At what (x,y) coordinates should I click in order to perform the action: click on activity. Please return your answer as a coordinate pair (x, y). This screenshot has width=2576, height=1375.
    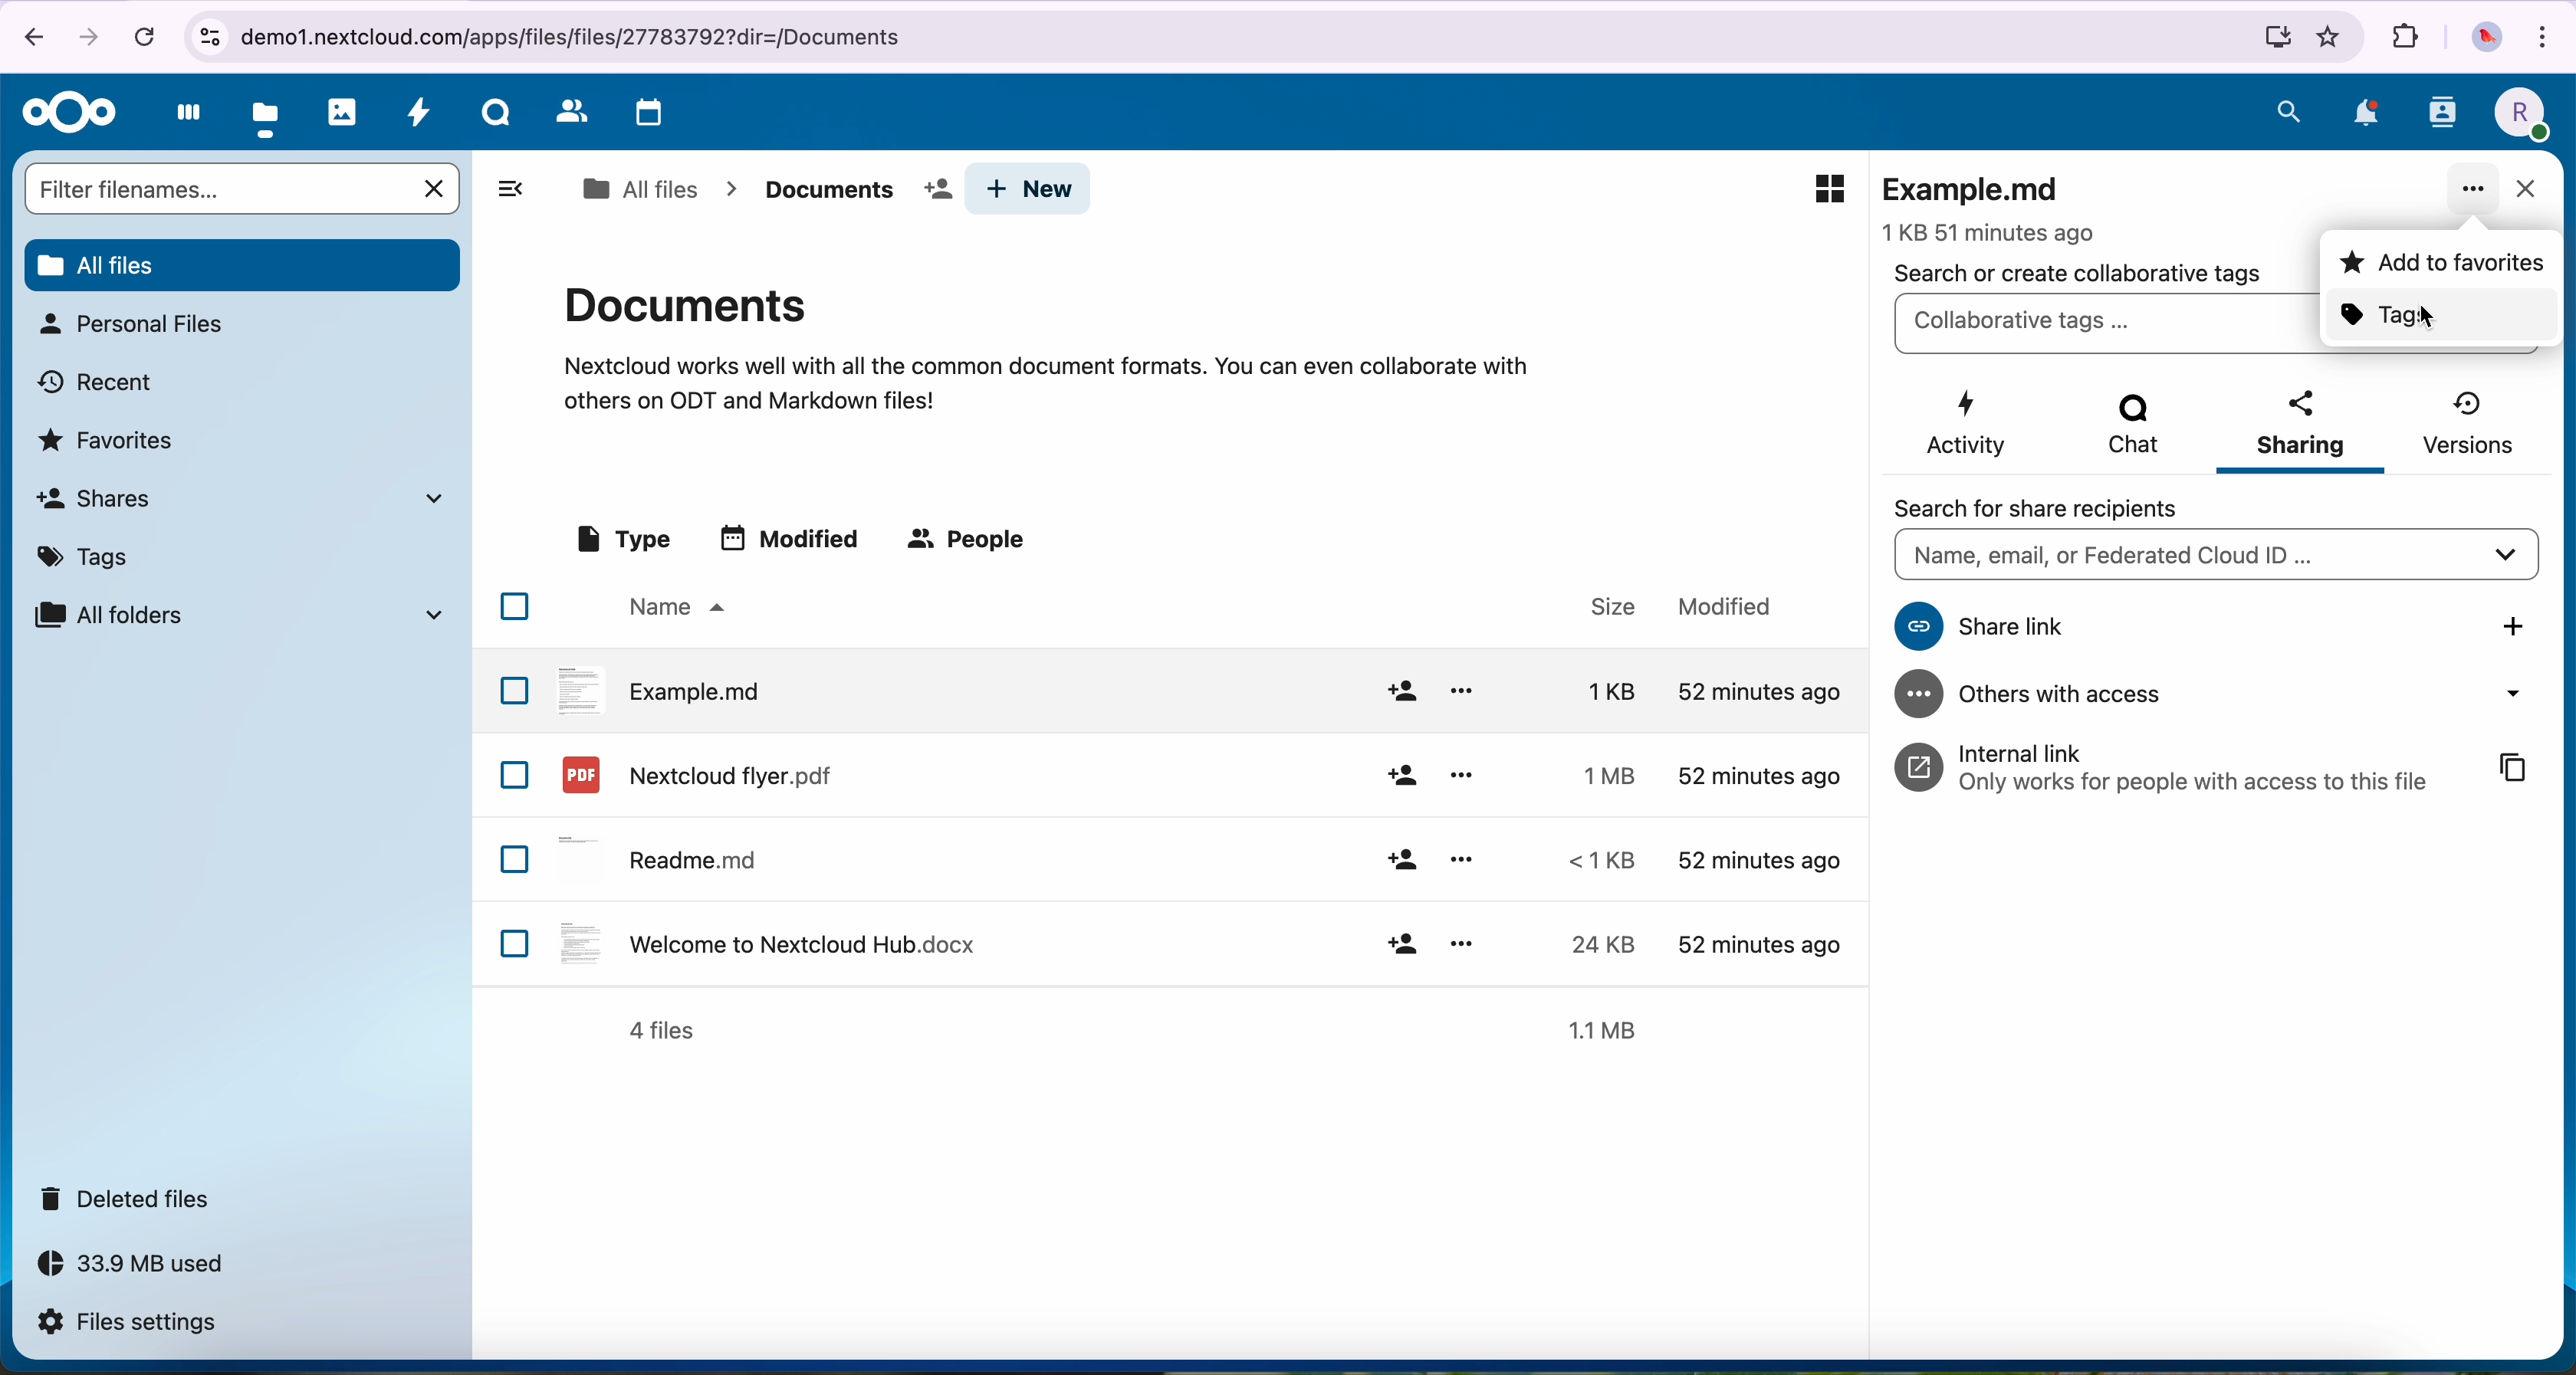
    Looking at the image, I should click on (1969, 424).